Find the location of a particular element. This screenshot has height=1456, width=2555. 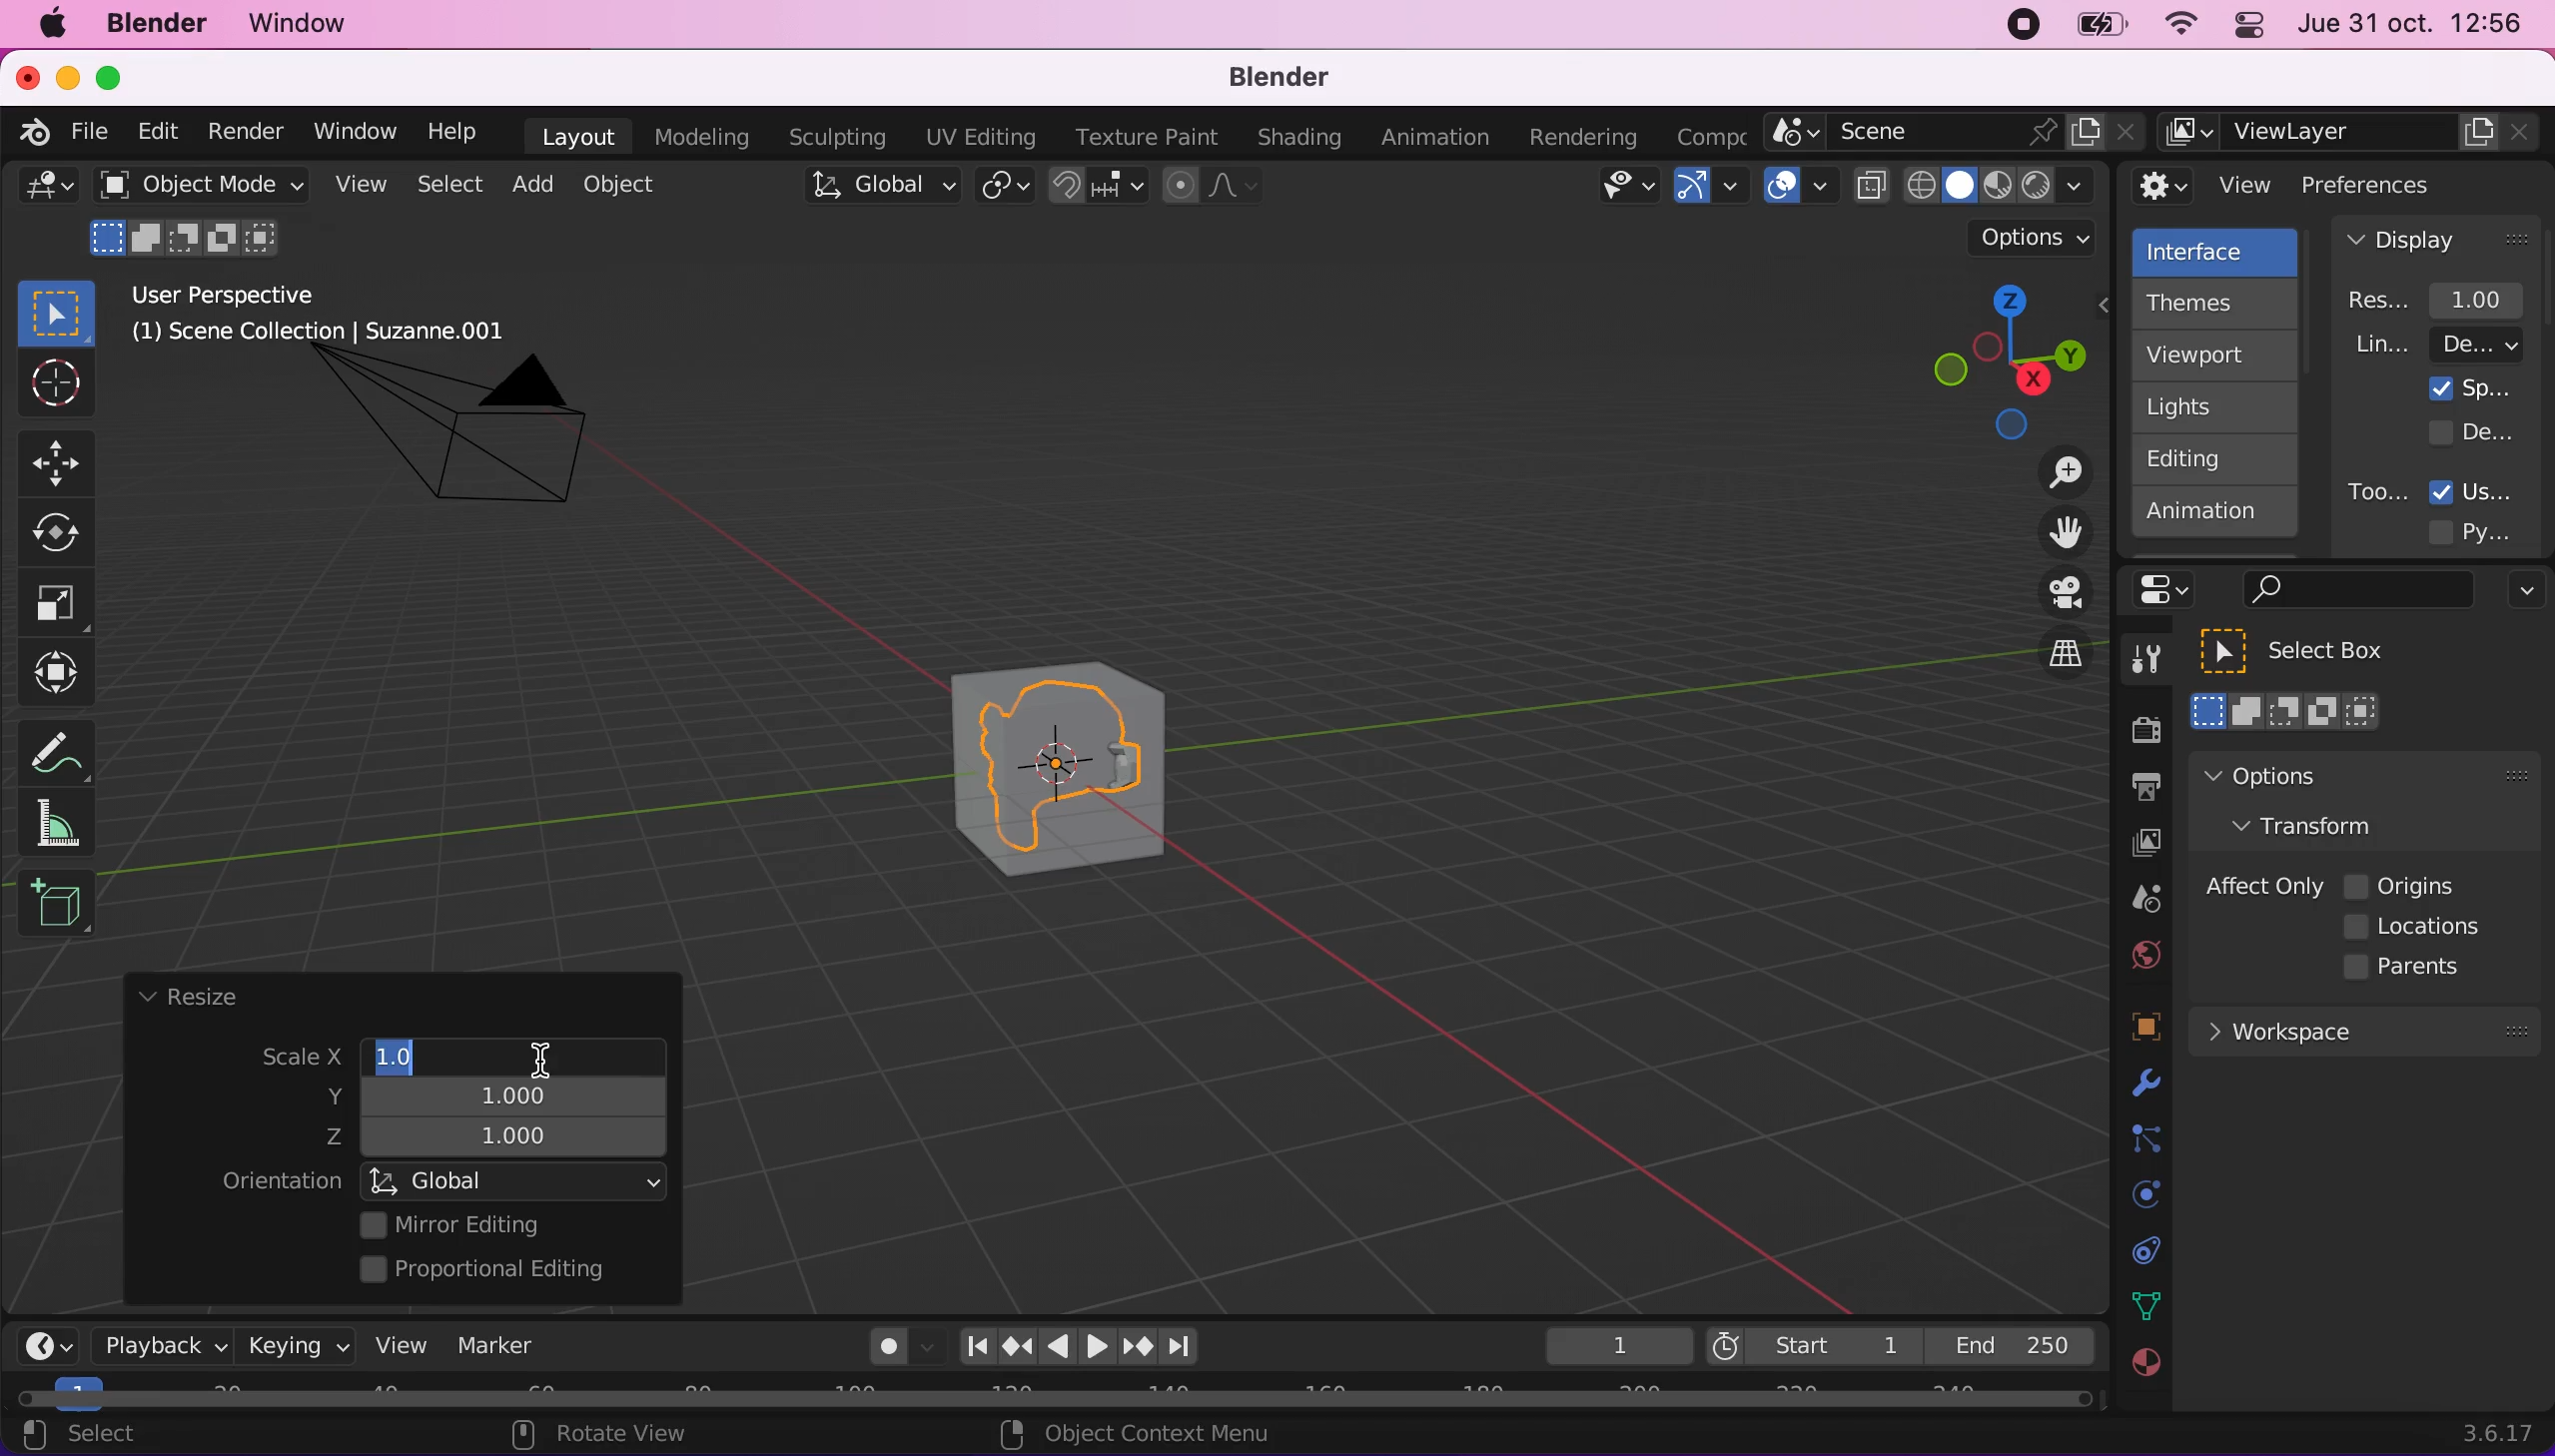

playback is located at coordinates (156, 1344).